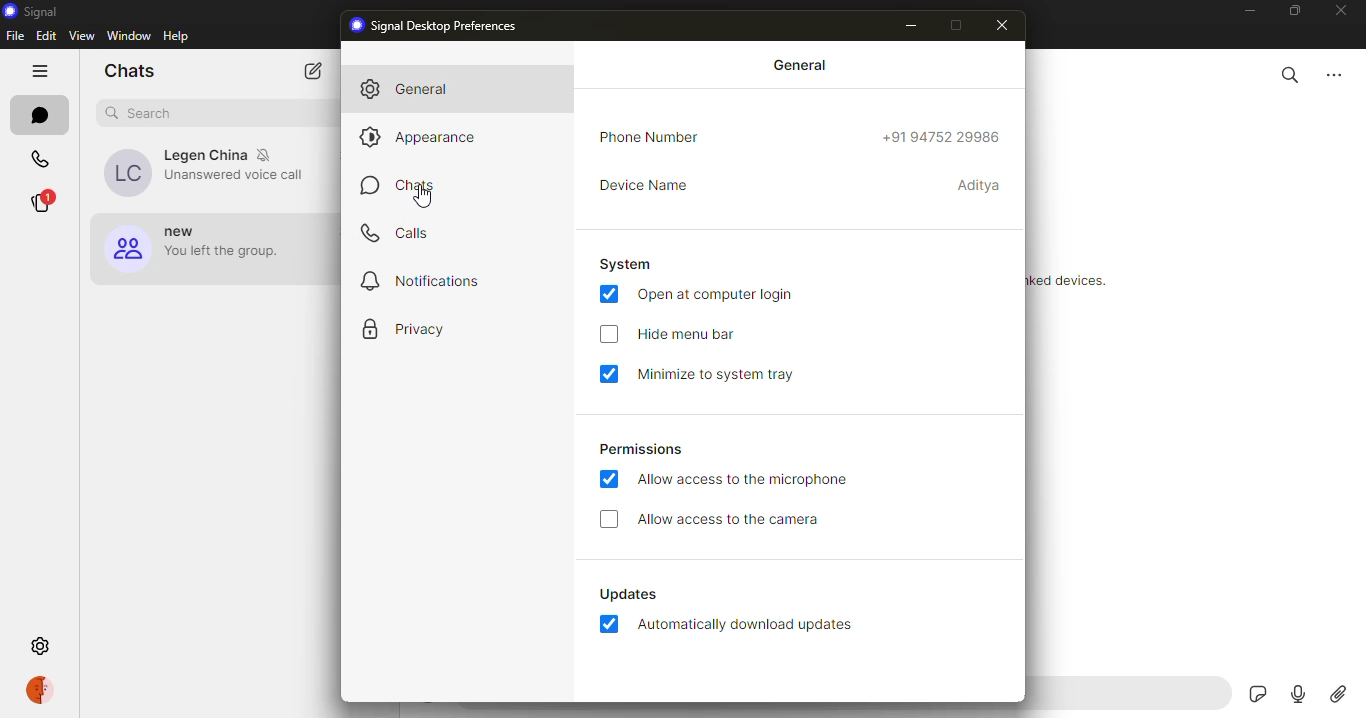  Describe the element at coordinates (38, 69) in the screenshot. I see `hide tabs` at that location.